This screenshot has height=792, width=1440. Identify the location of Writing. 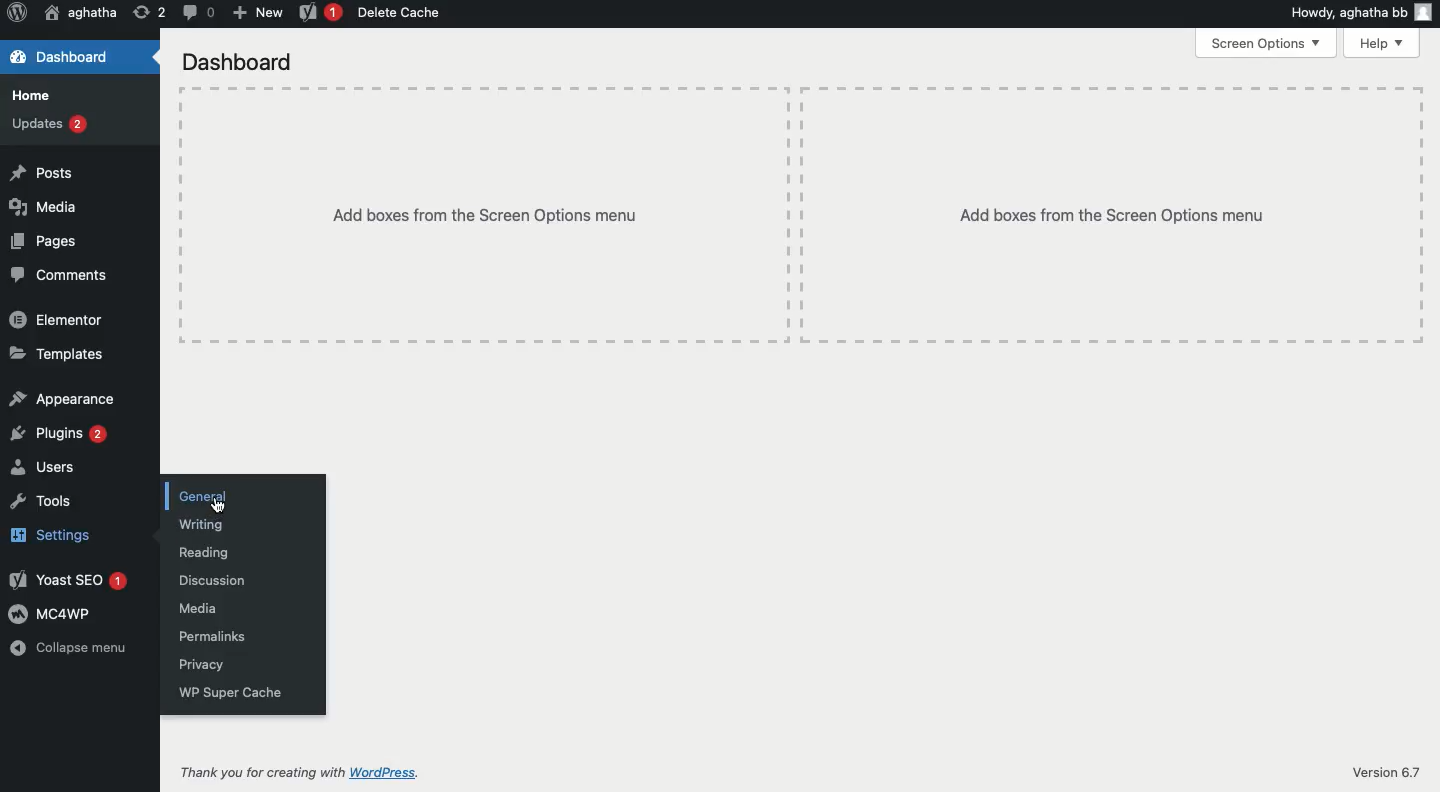
(200, 525).